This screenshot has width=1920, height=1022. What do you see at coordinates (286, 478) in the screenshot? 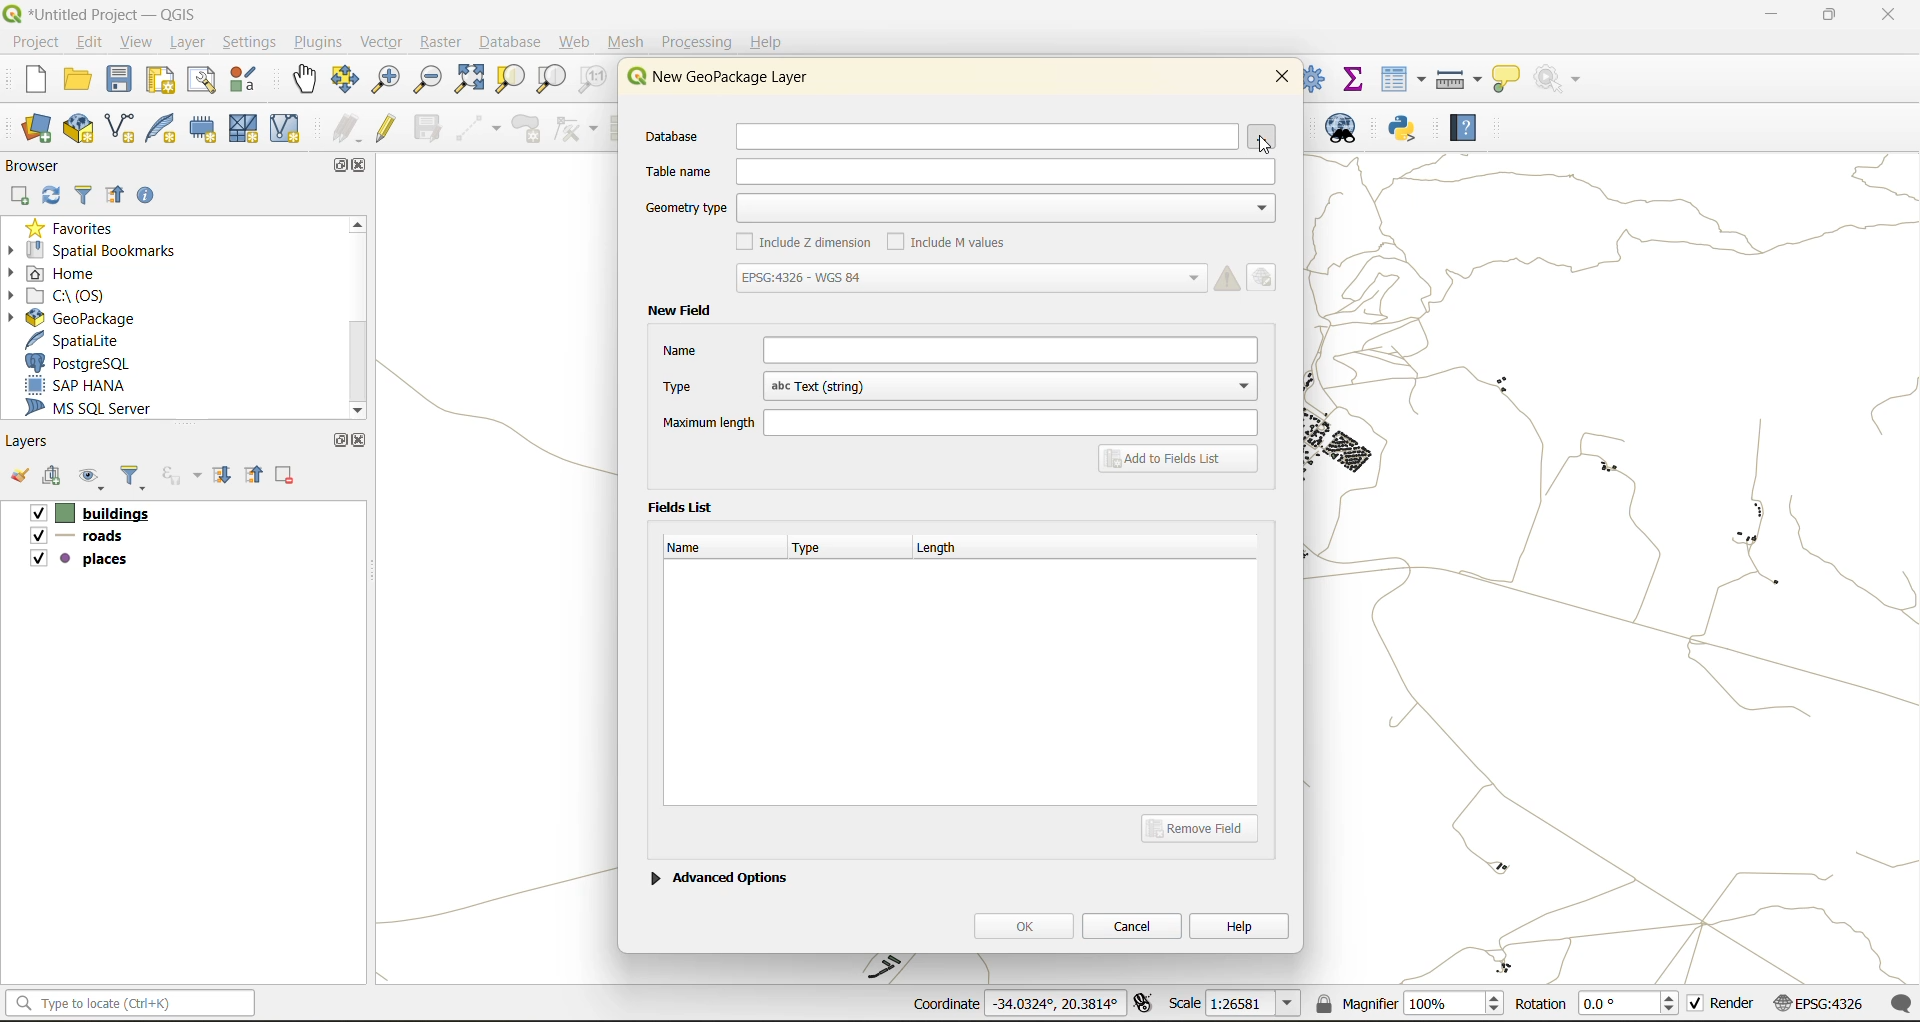
I see `remove` at bounding box center [286, 478].